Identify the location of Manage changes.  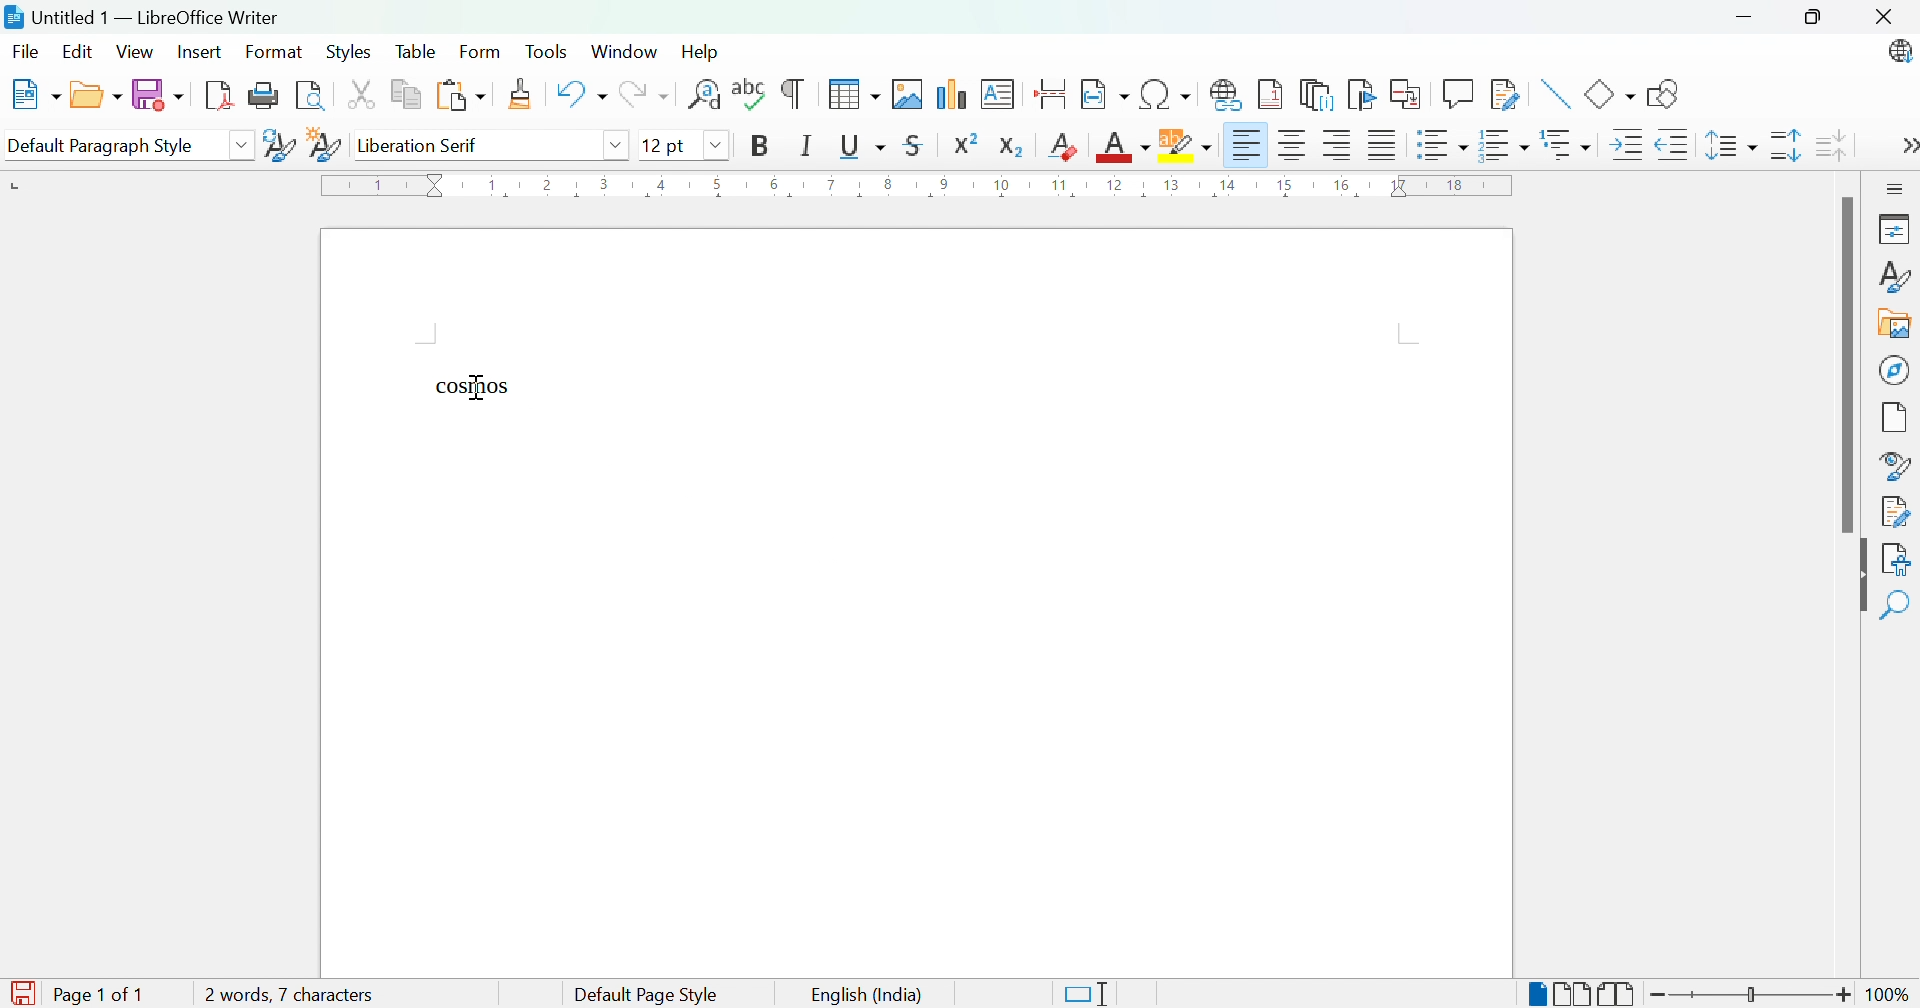
(1897, 513).